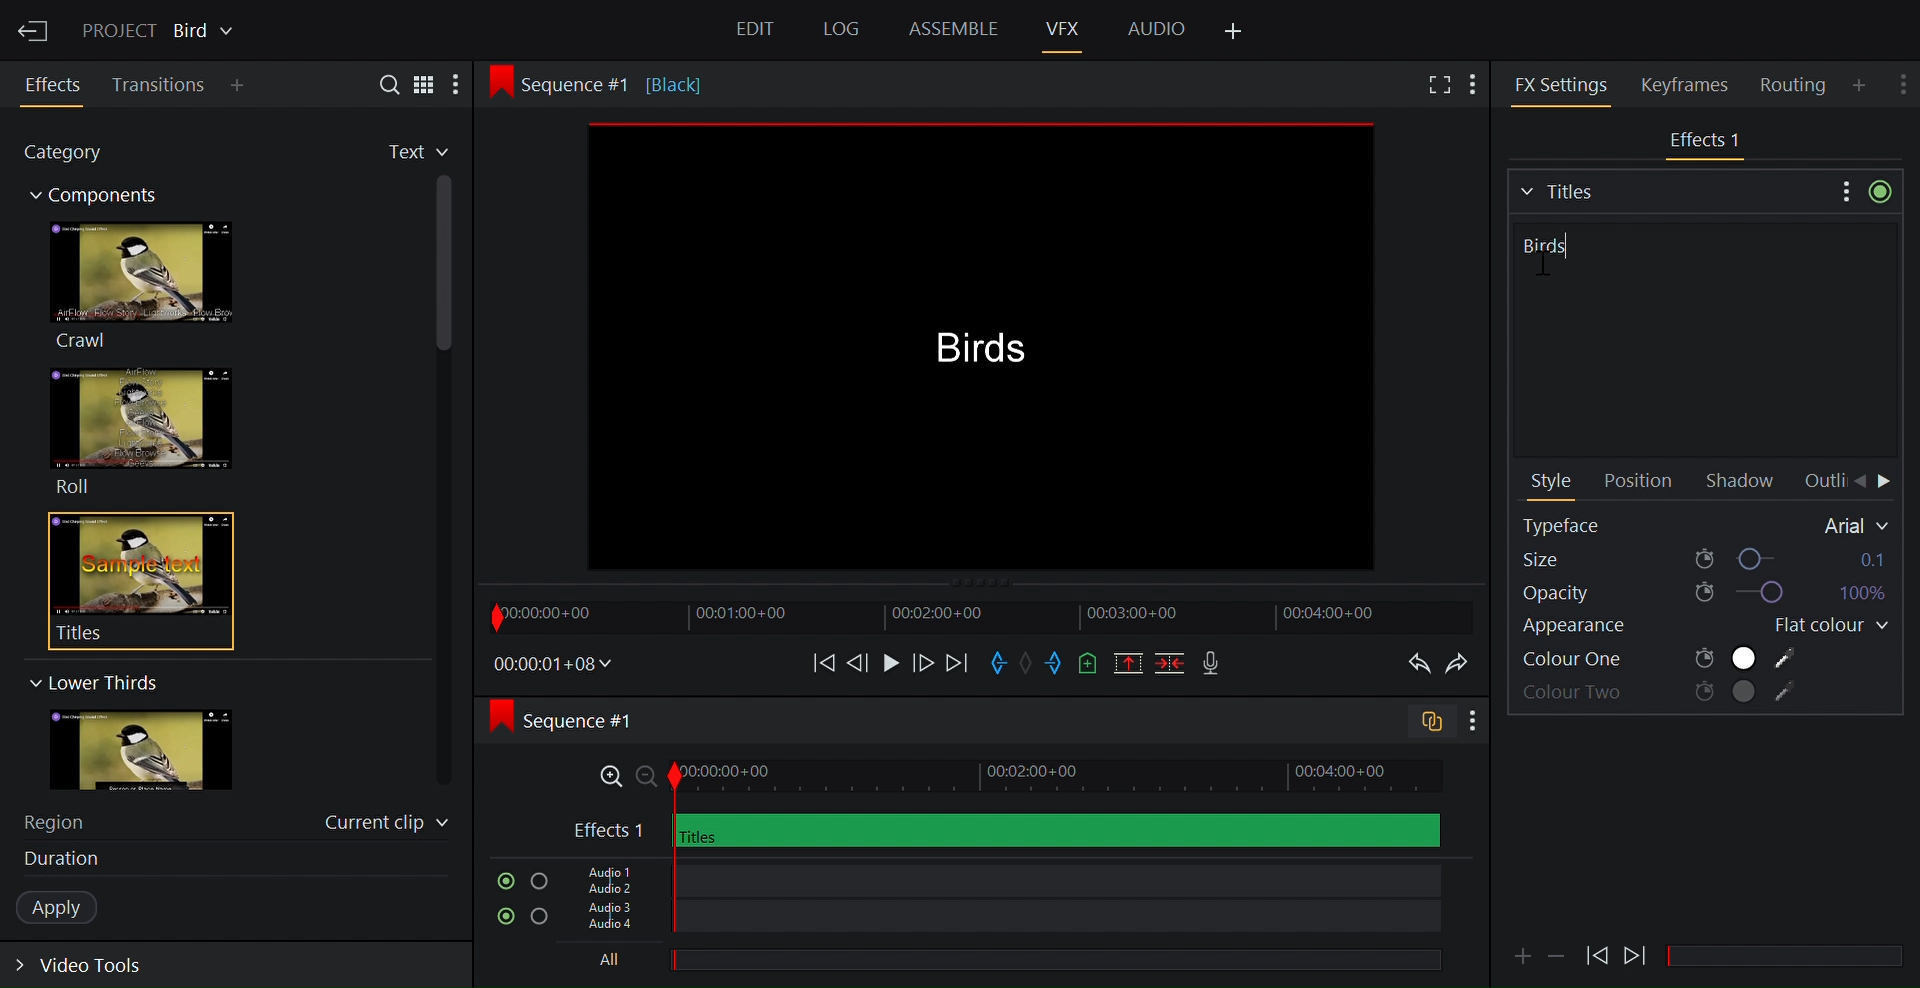 The image size is (1920, 988). Describe the element at coordinates (67, 908) in the screenshot. I see `Apply` at that location.